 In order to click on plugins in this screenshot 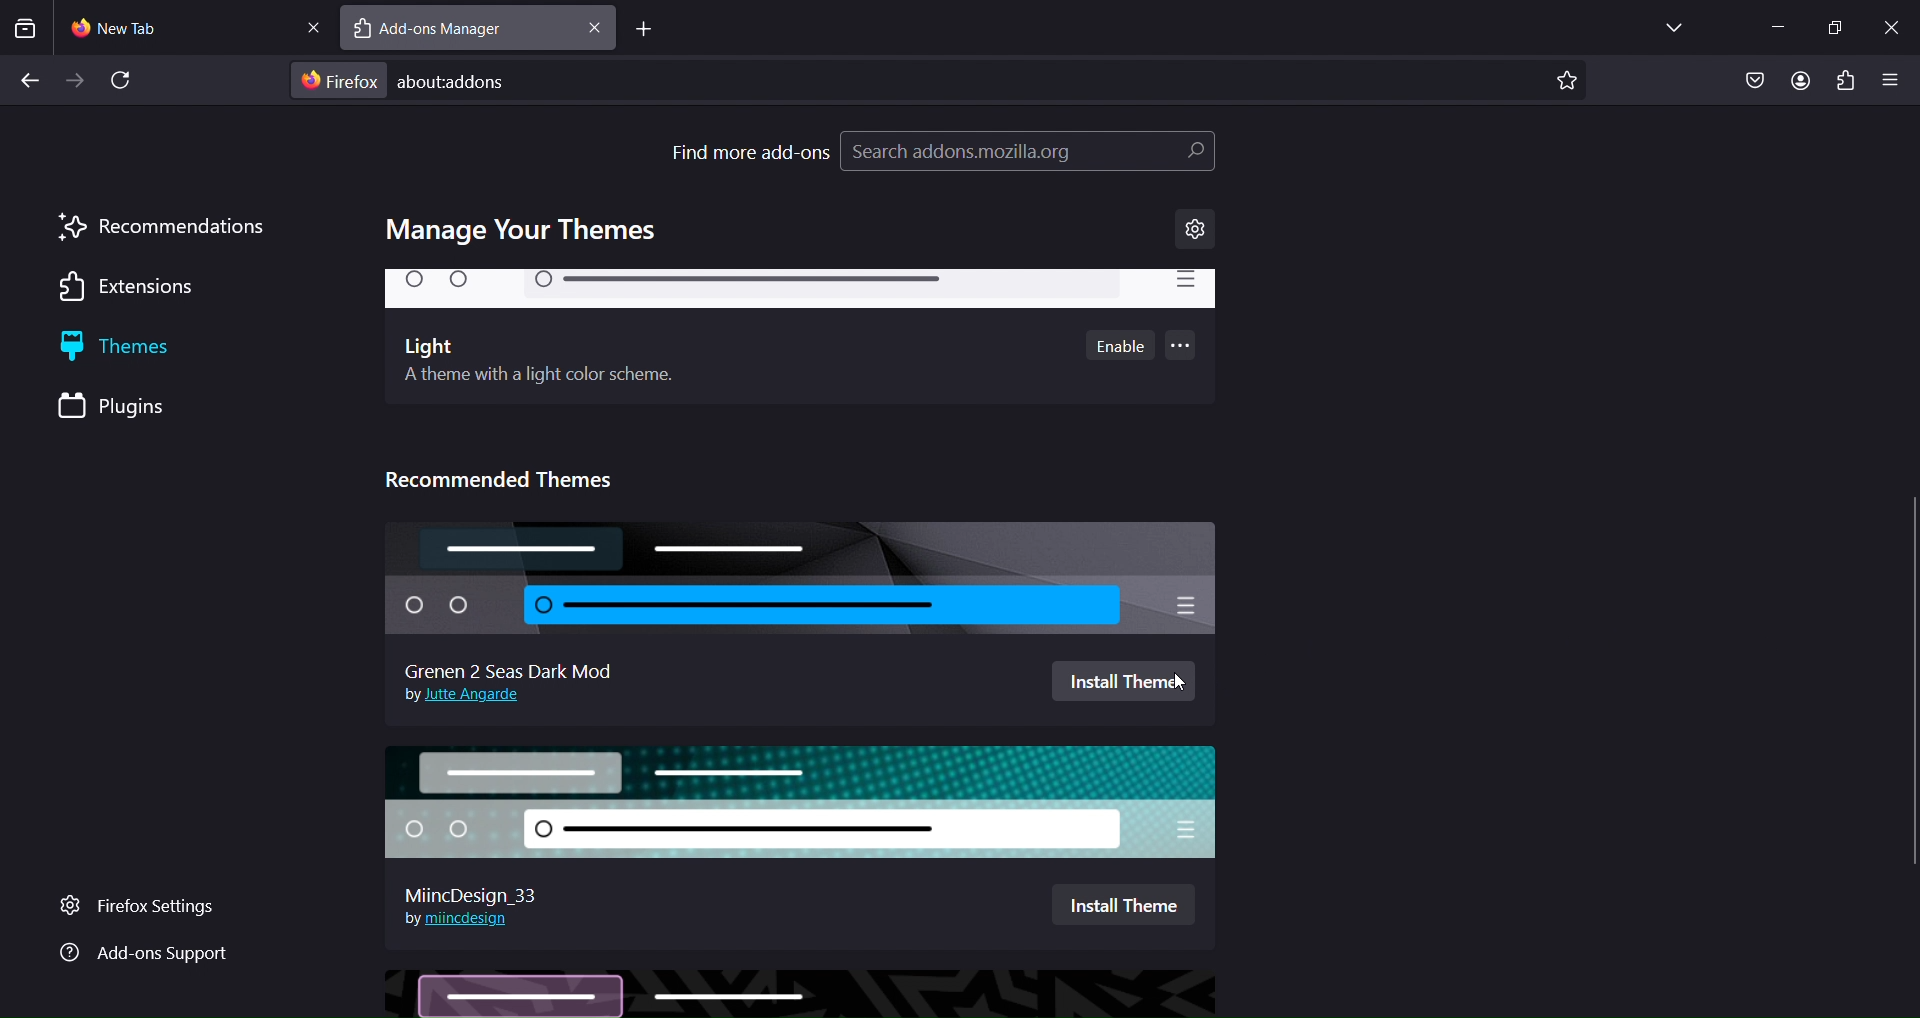, I will do `click(133, 408)`.